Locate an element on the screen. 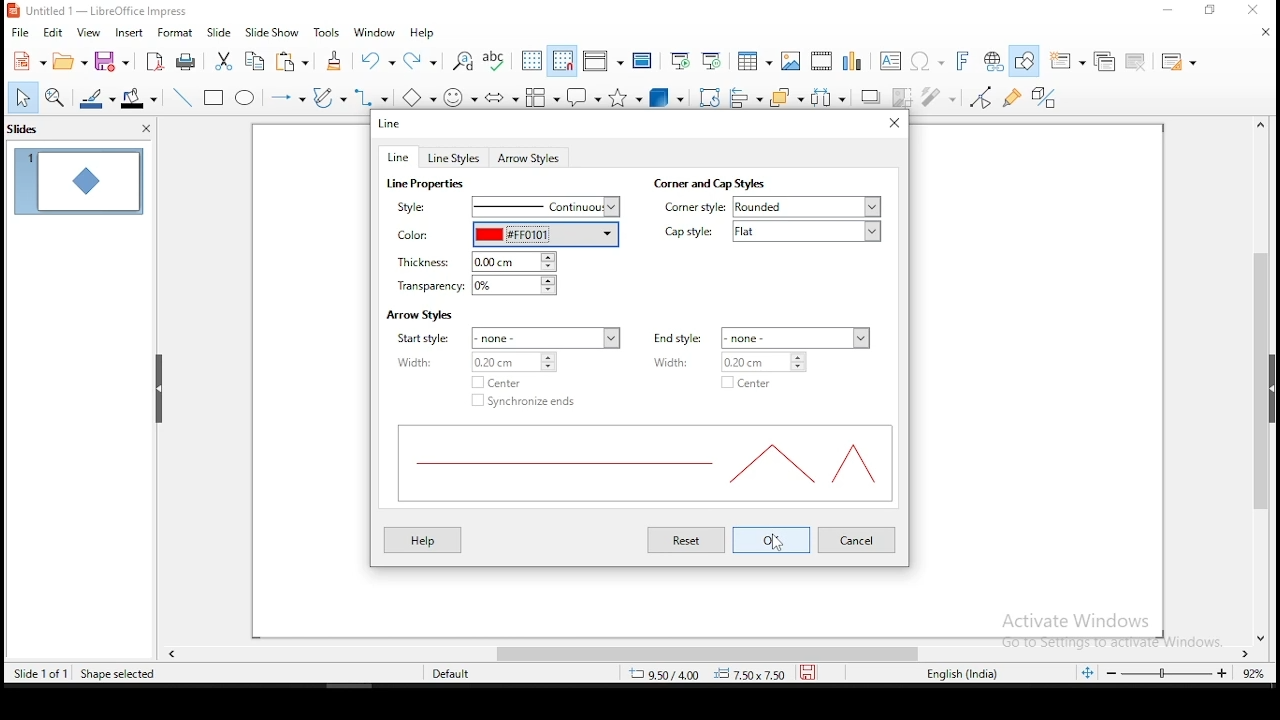  slides is located at coordinates (33, 131).